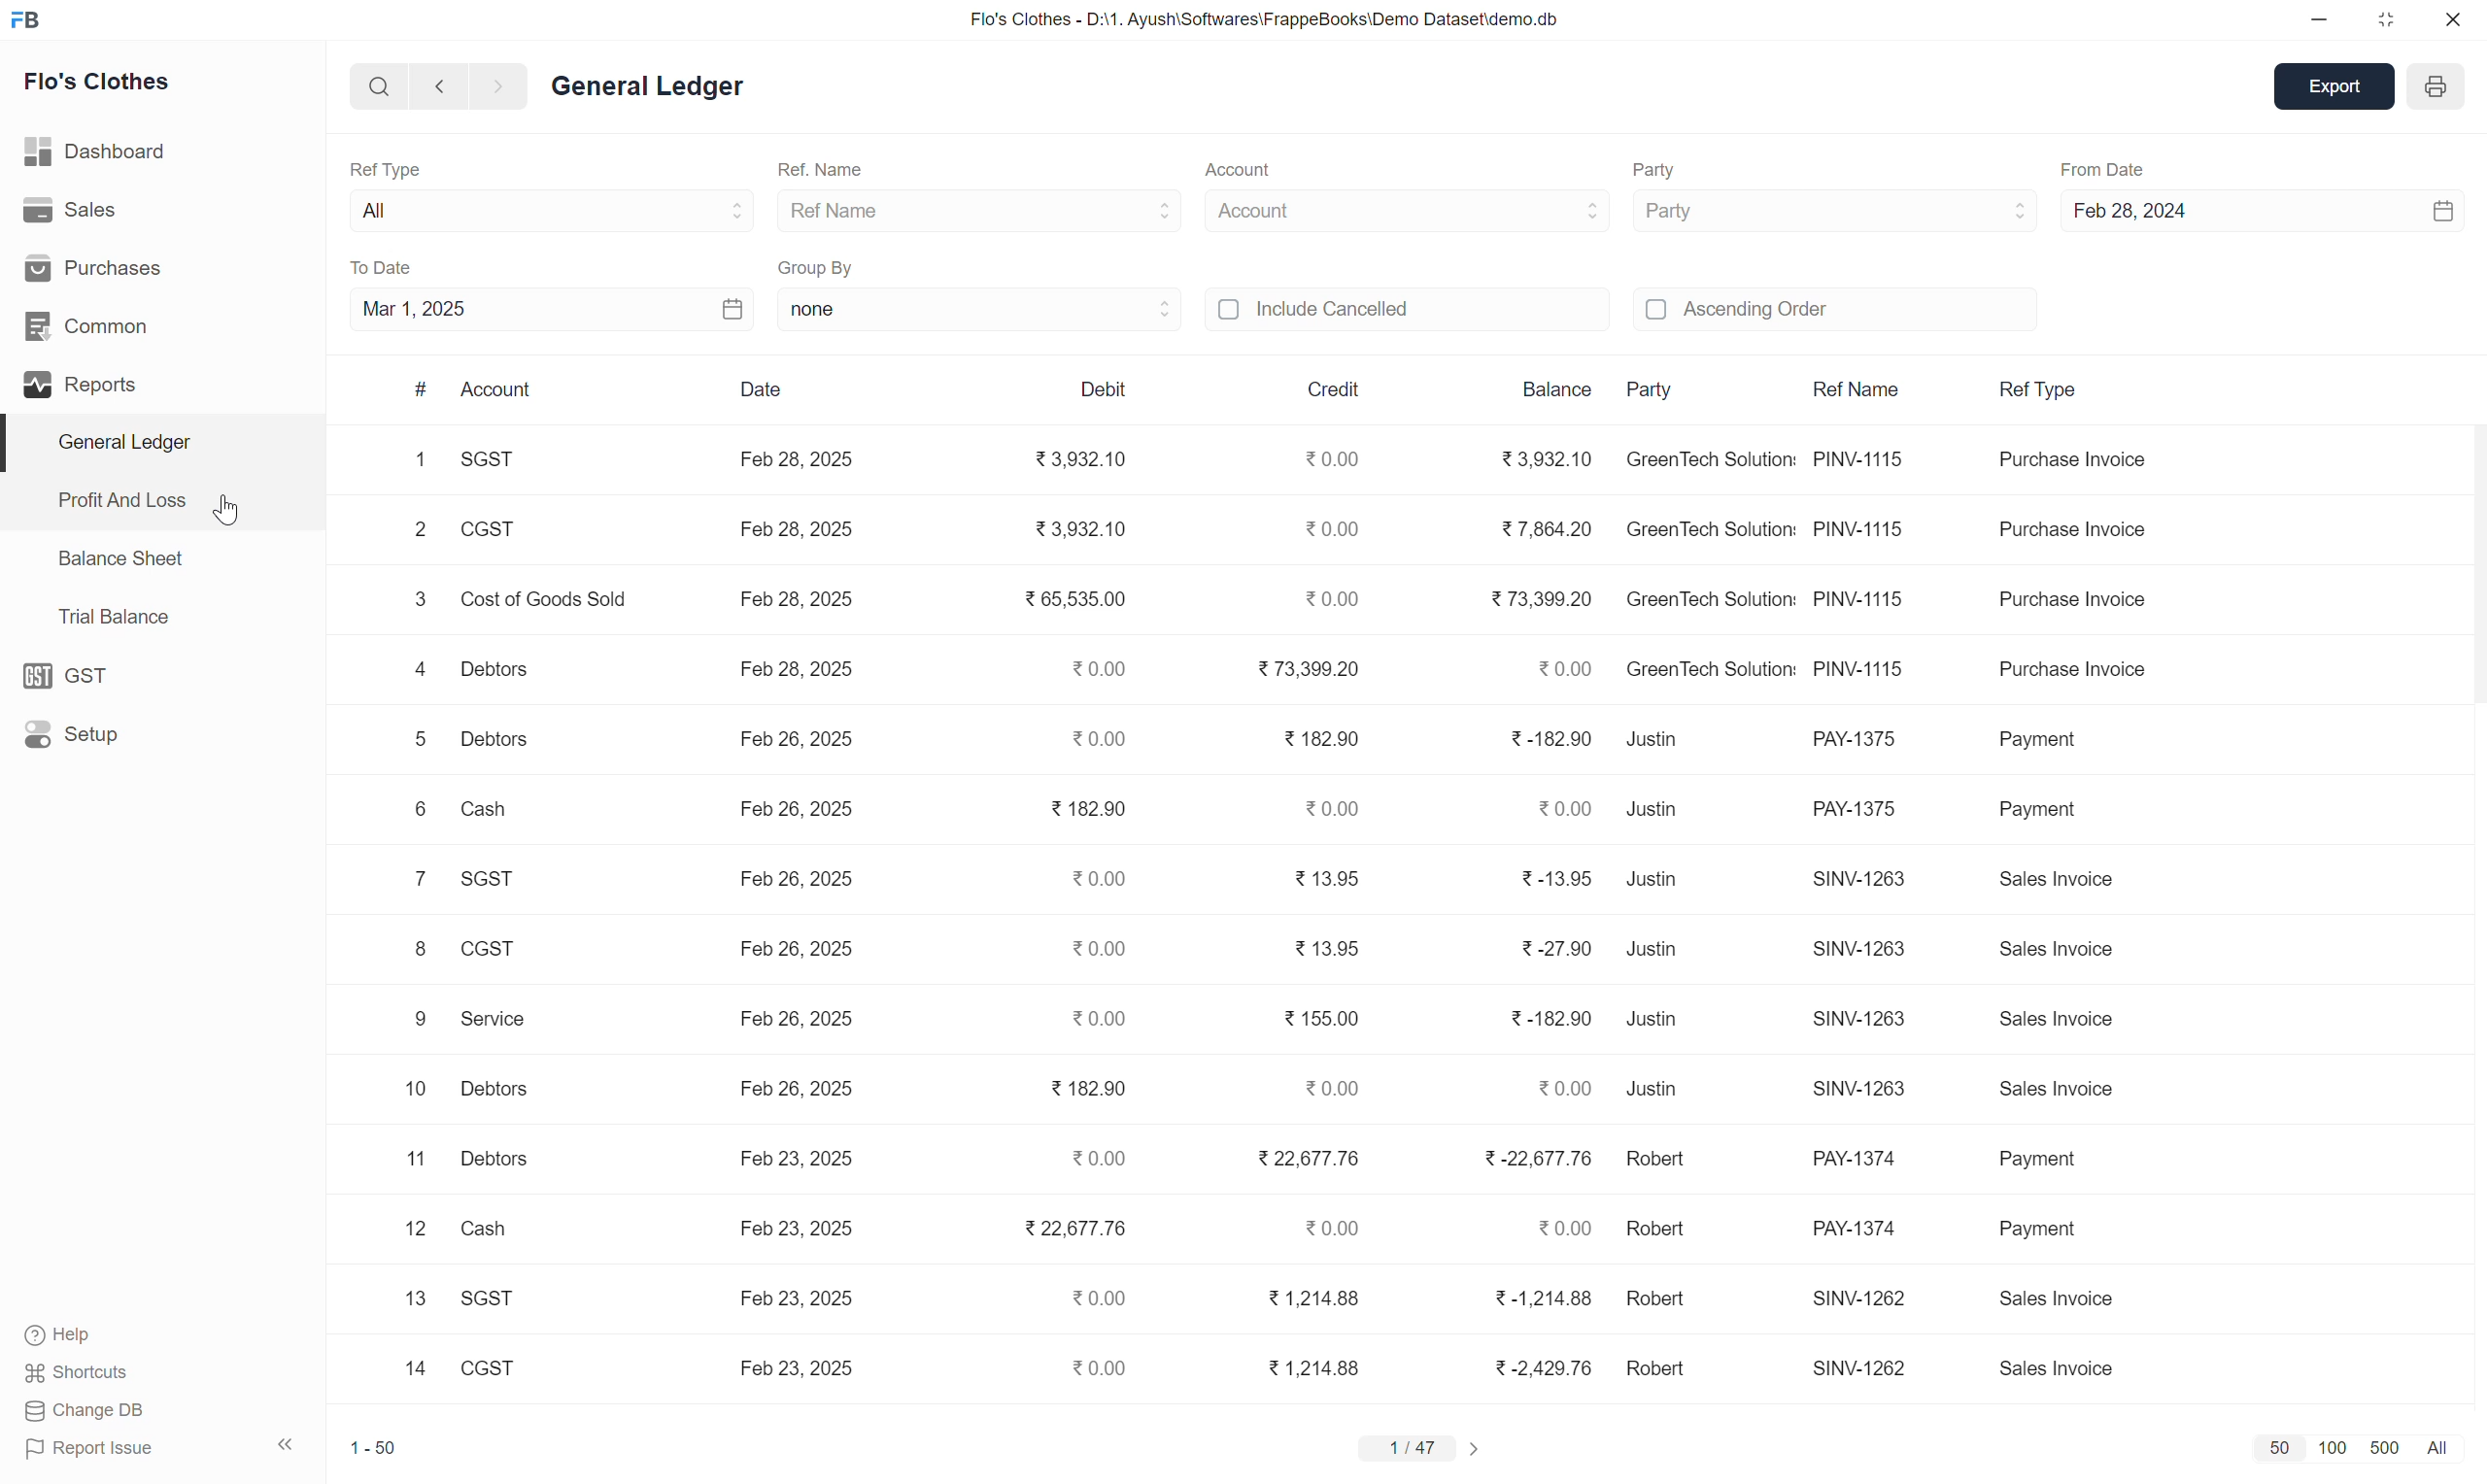 This screenshot has width=2487, height=1484. What do you see at coordinates (1655, 1301) in the screenshot?
I see `Robert` at bounding box center [1655, 1301].